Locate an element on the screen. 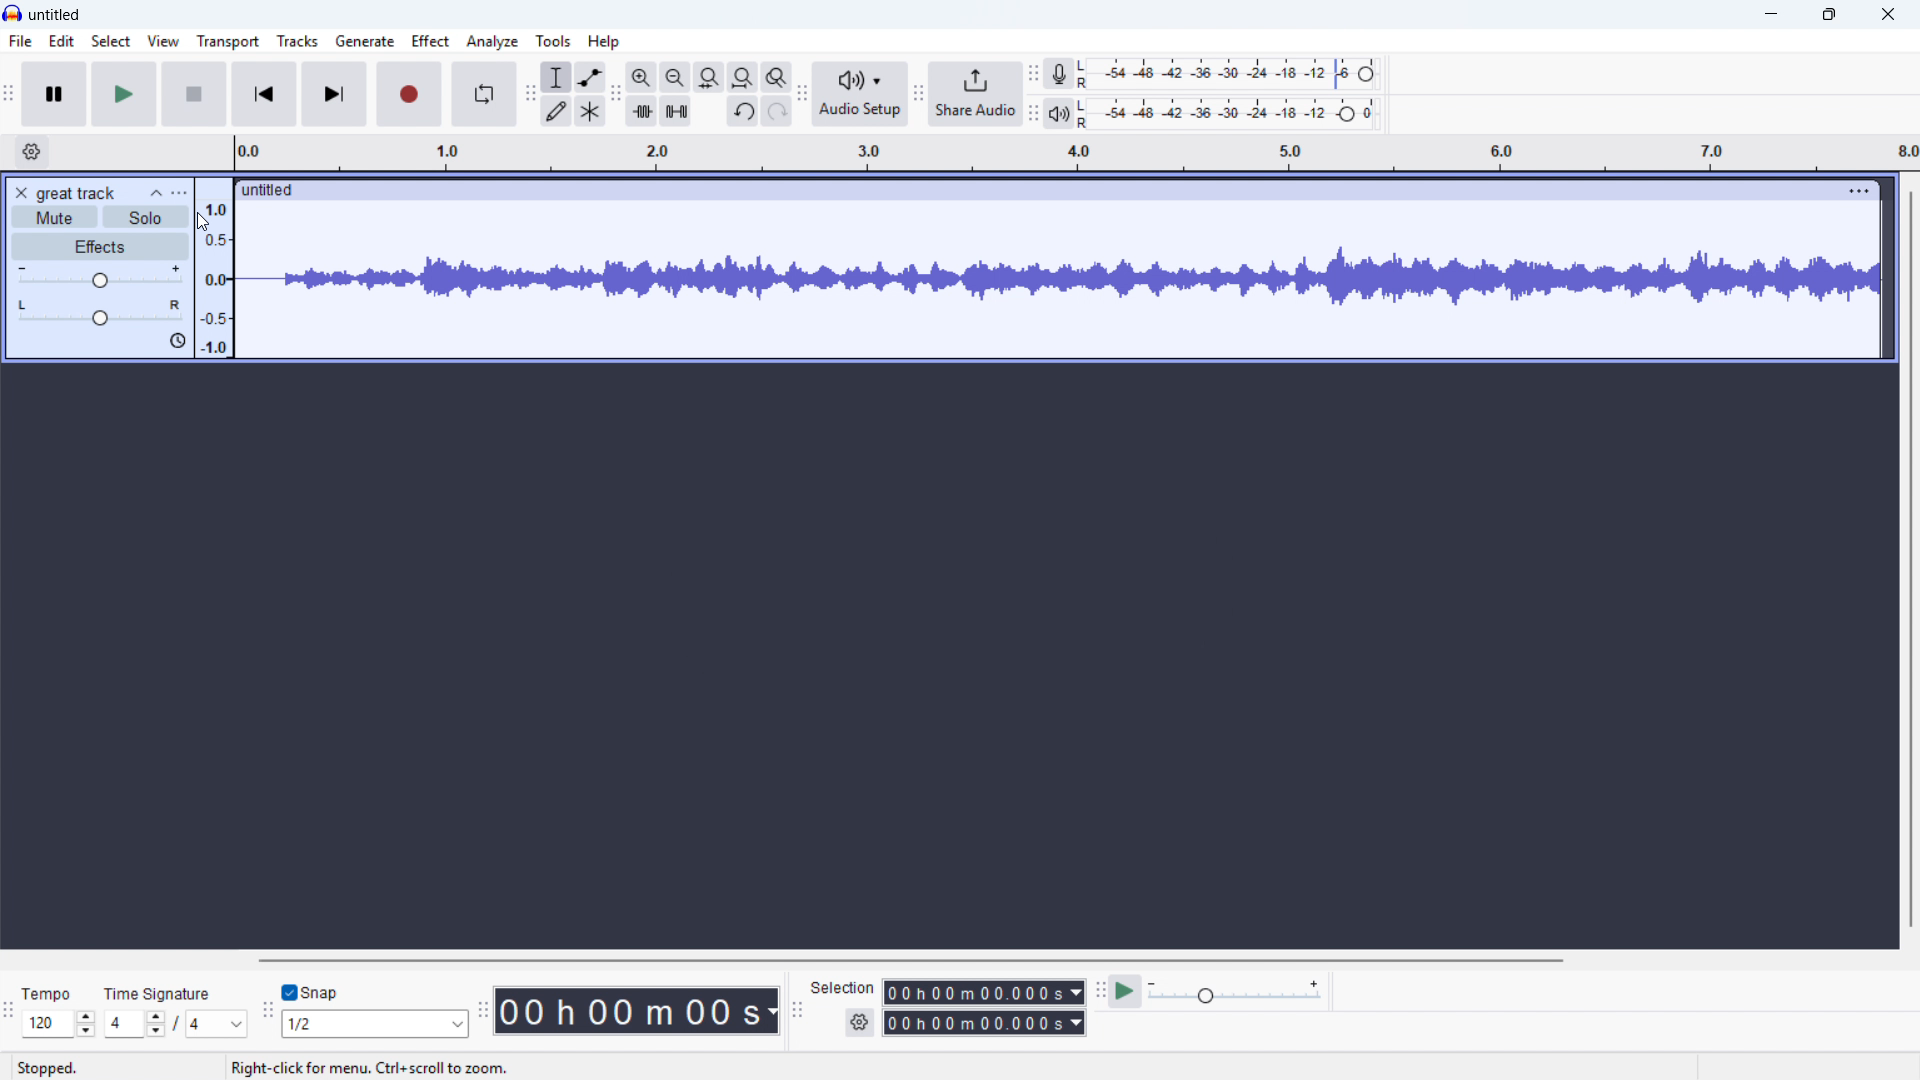 This screenshot has height=1080, width=1920. mute  is located at coordinates (54, 217).